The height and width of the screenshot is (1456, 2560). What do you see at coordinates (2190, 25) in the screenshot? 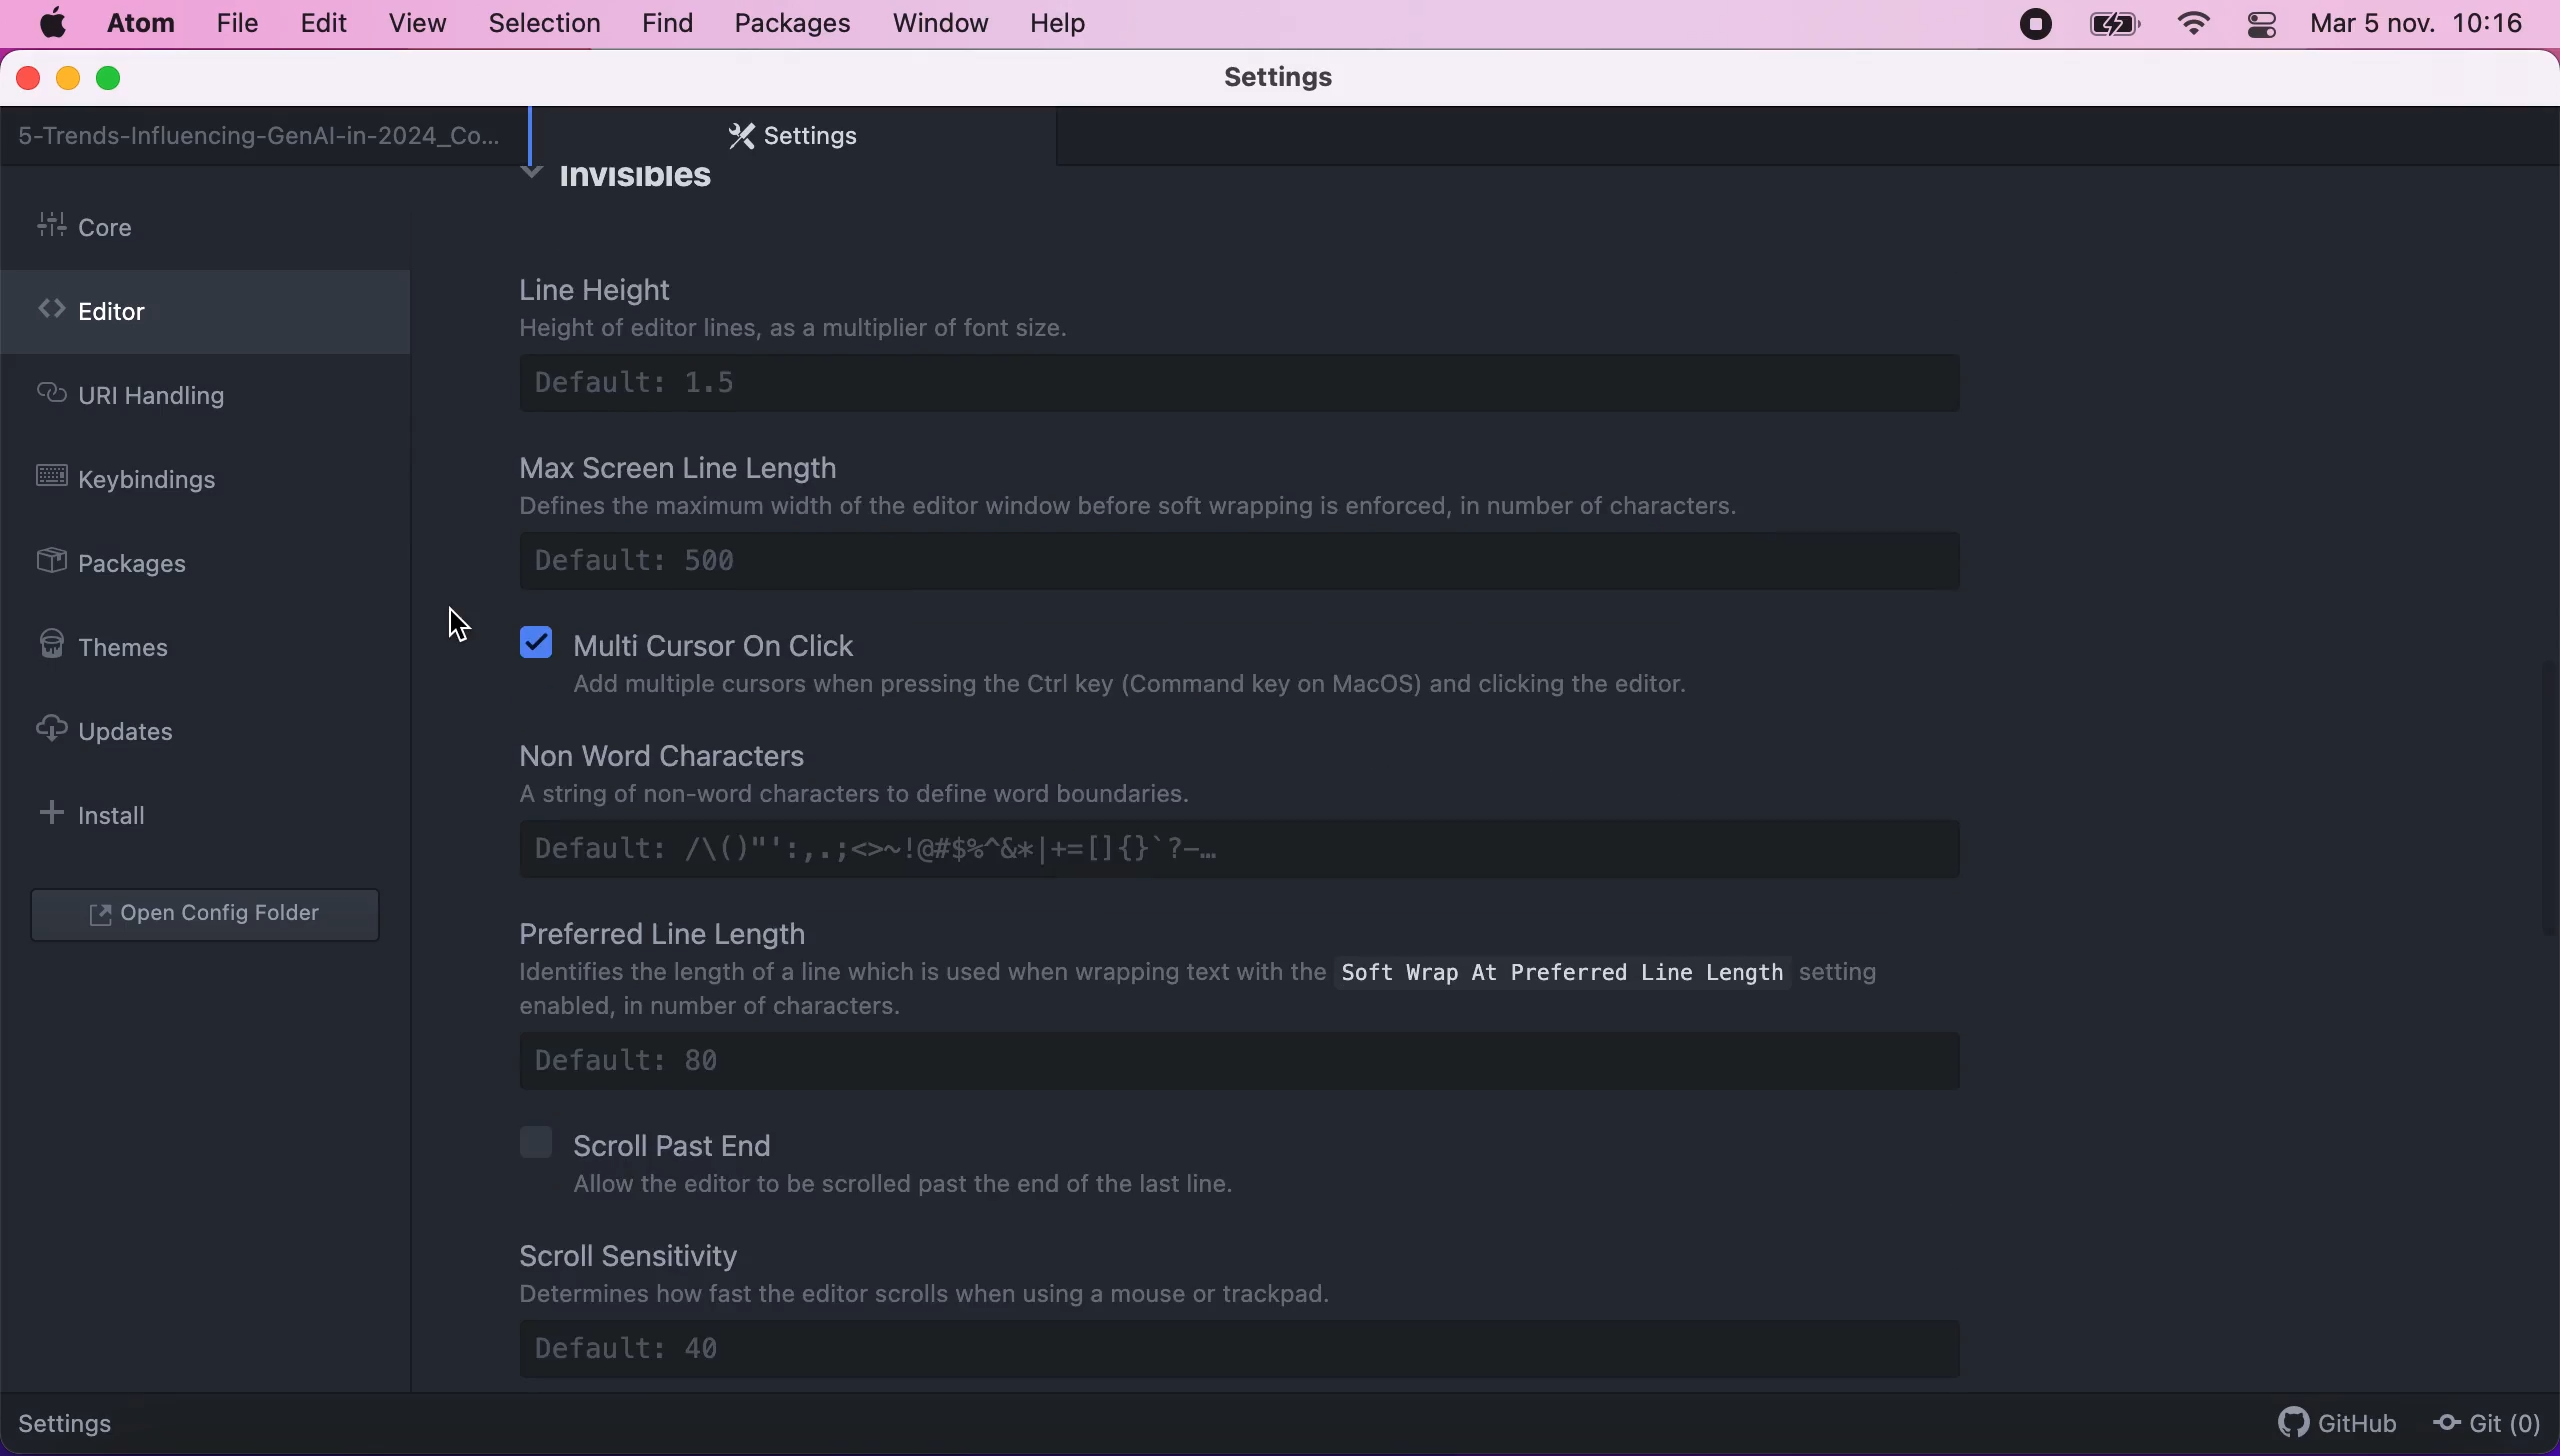
I see `wifi` at bounding box center [2190, 25].